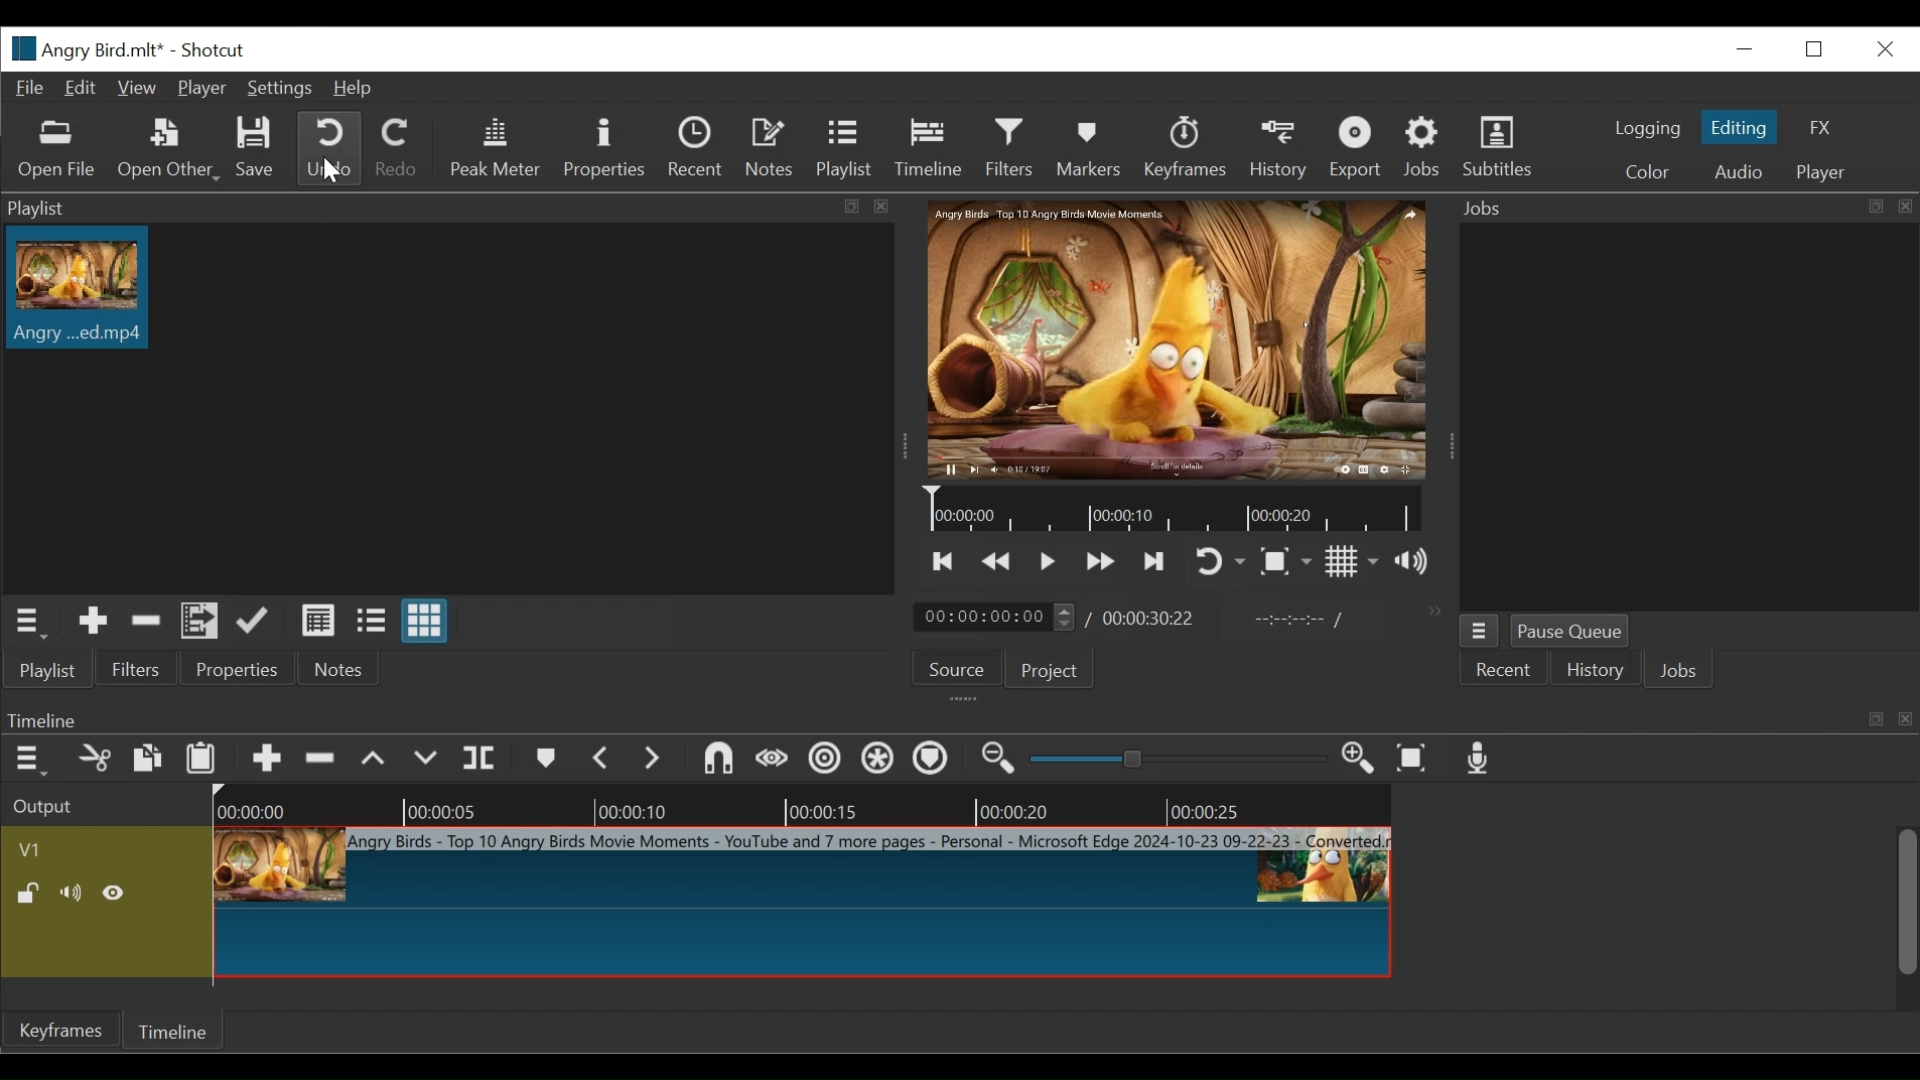  Describe the element at coordinates (329, 172) in the screenshot. I see `Cursor` at that location.